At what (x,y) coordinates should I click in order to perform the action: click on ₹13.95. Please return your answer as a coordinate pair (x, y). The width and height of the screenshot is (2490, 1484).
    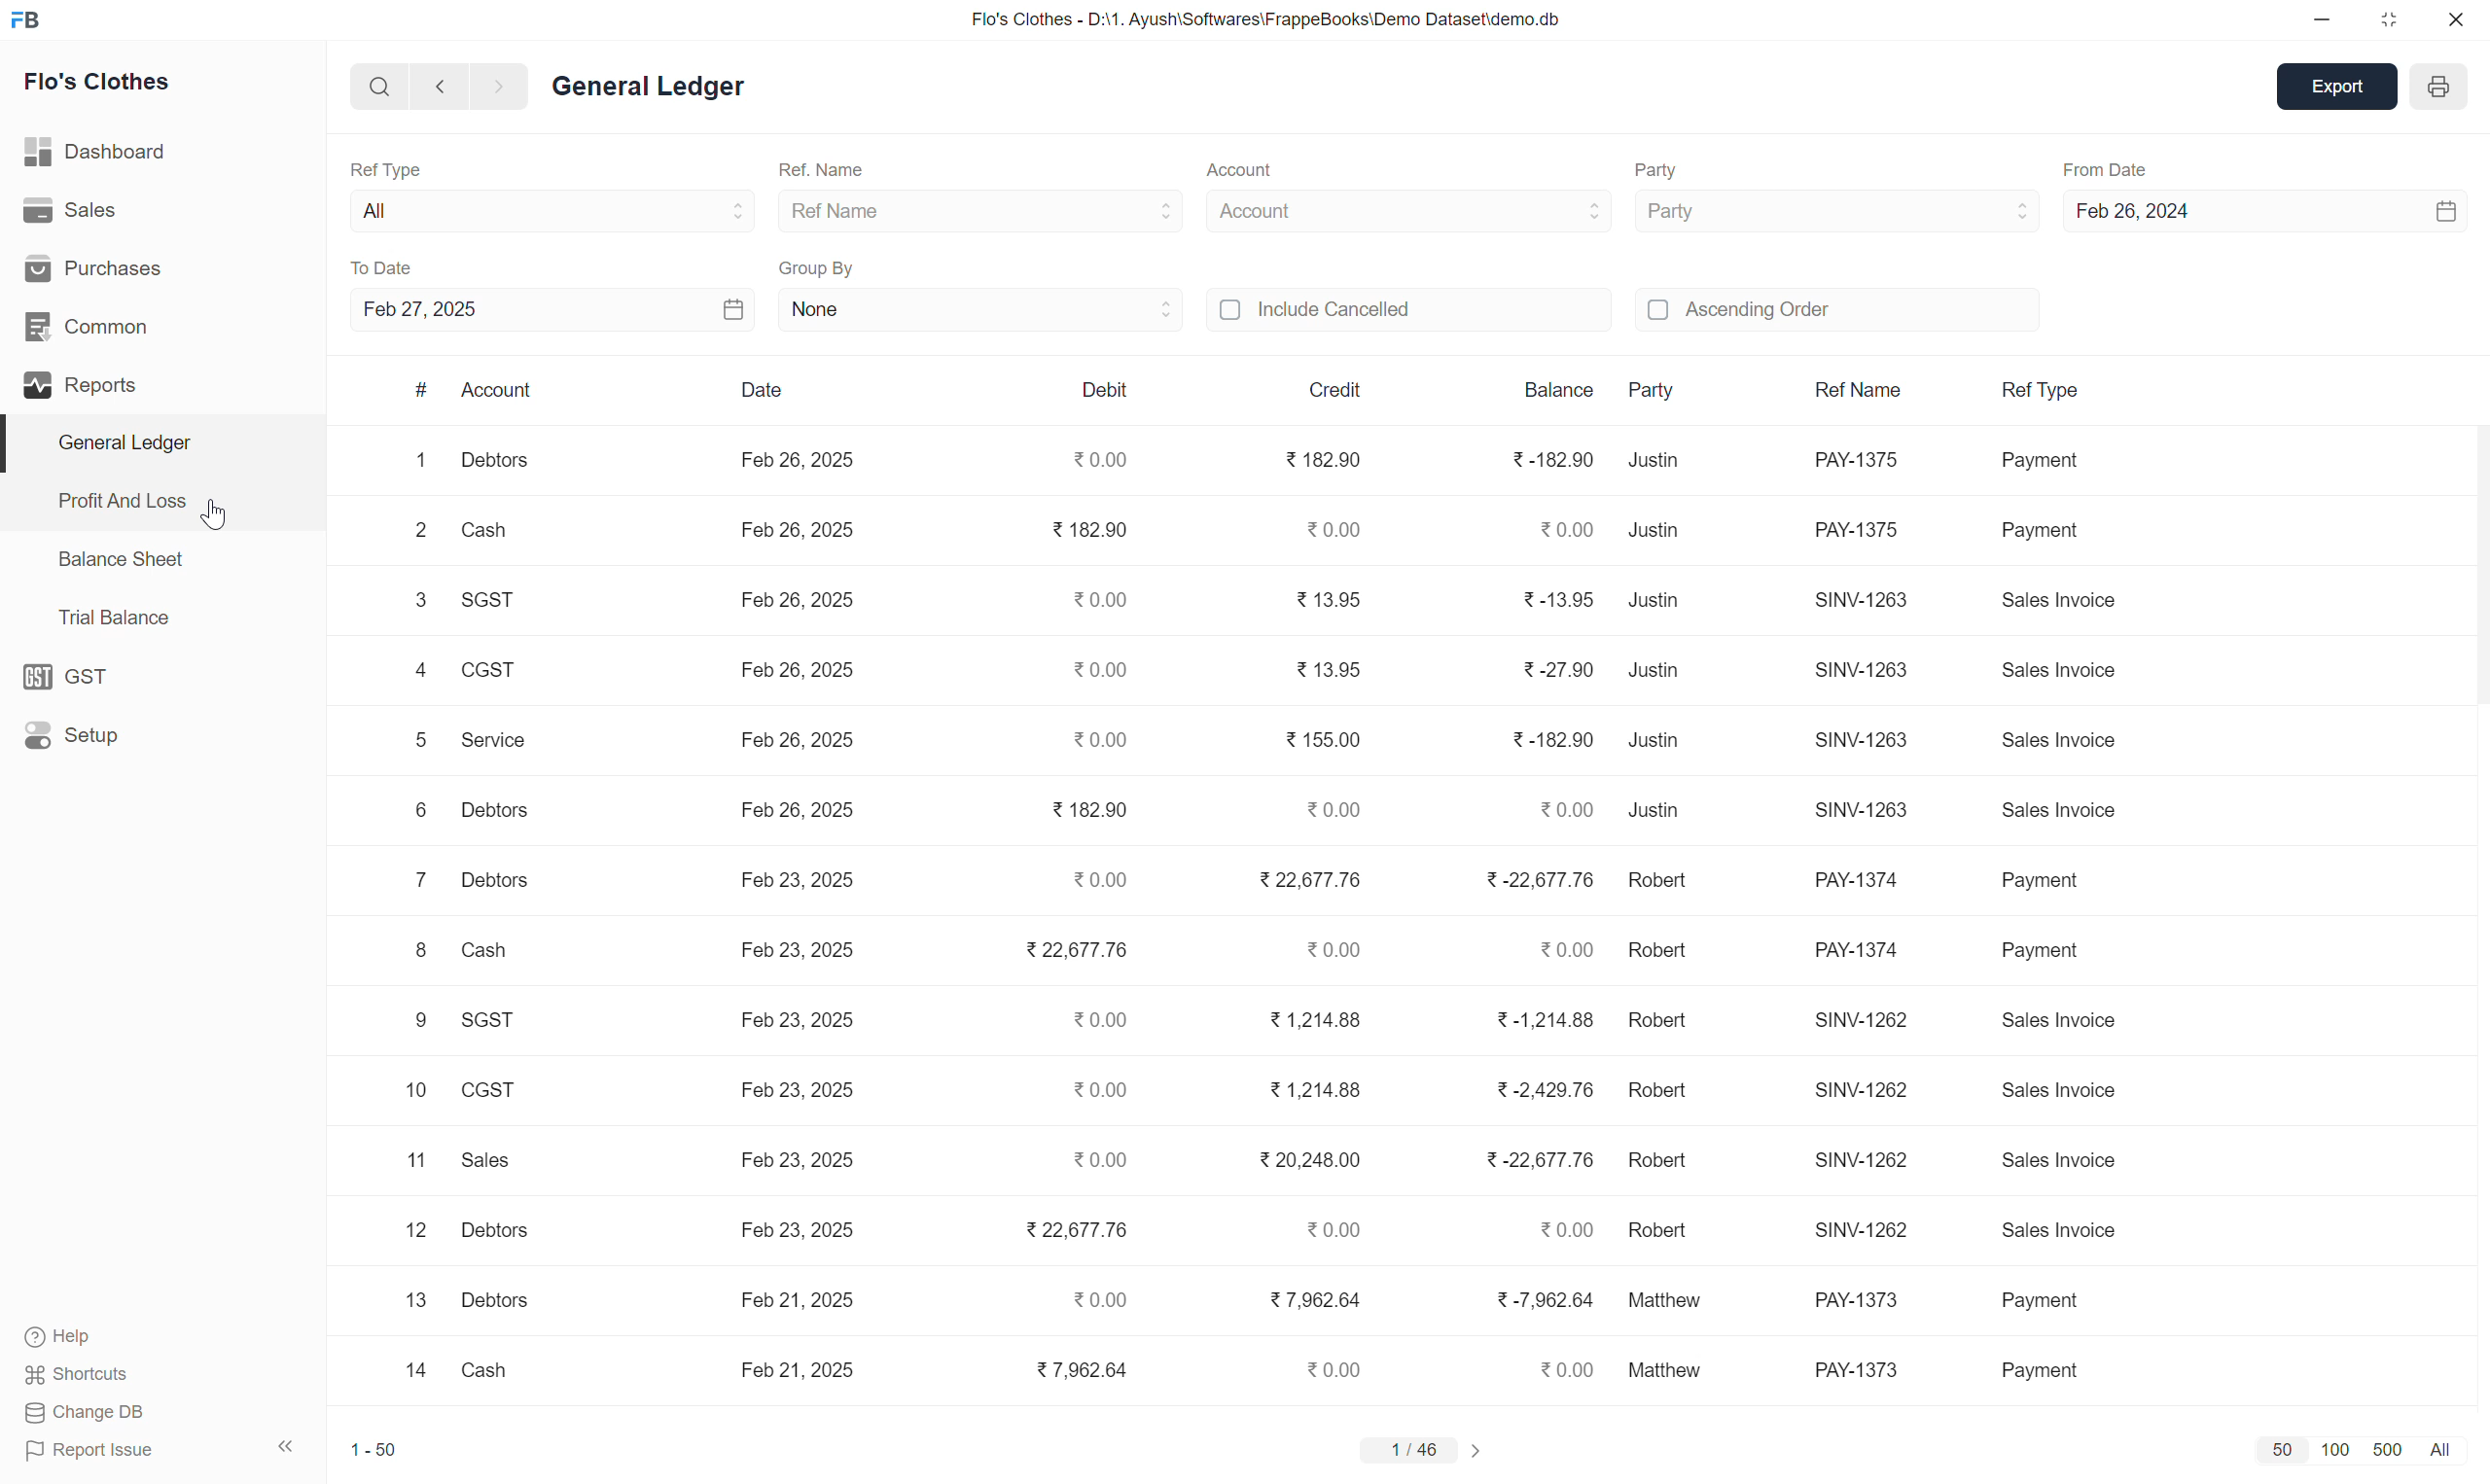
    Looking at the image, I should click on (1334, 668).